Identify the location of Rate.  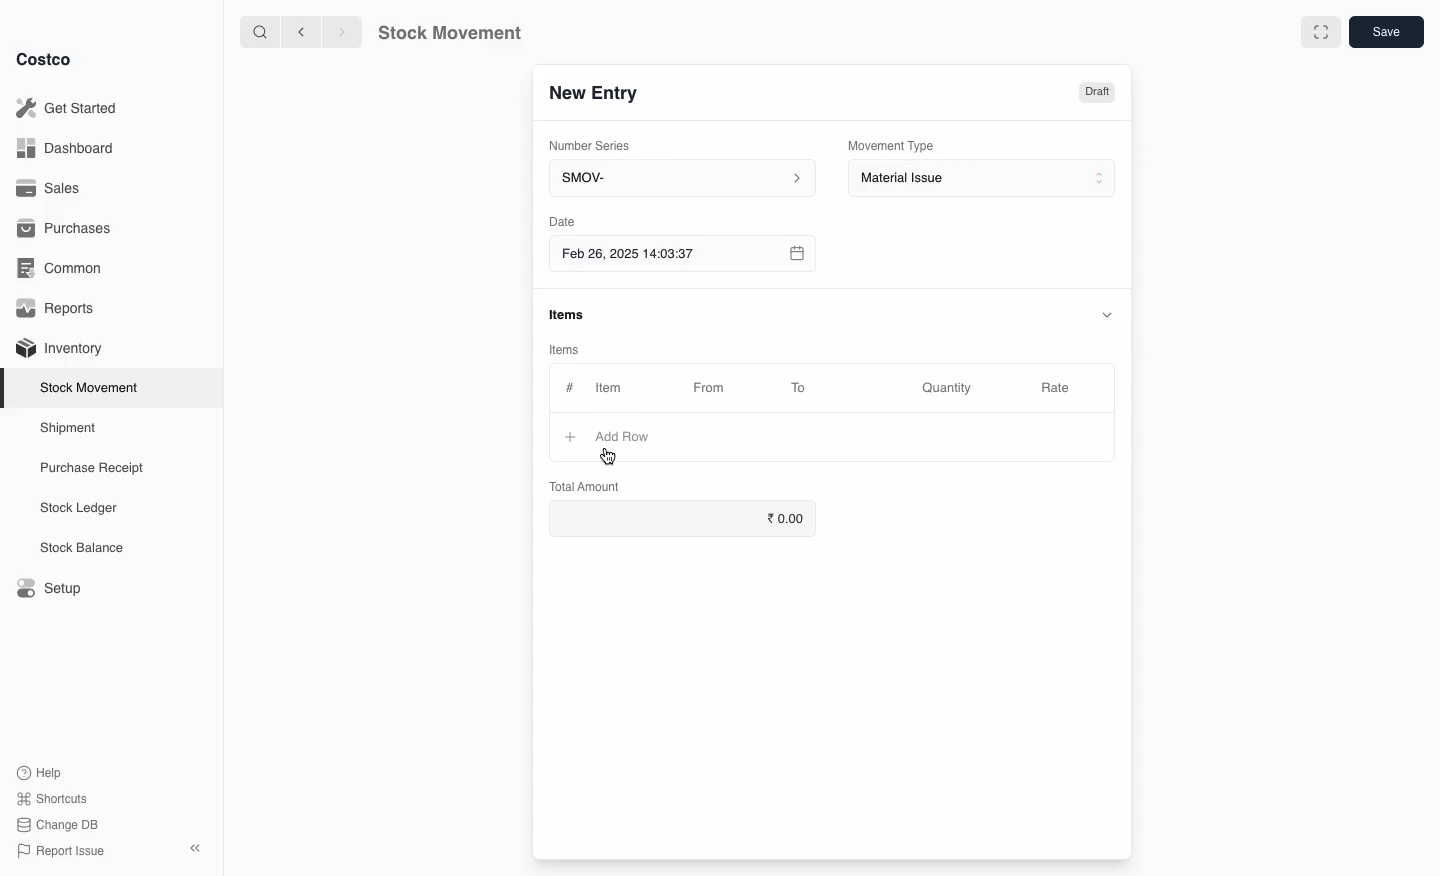
(1056, 385).